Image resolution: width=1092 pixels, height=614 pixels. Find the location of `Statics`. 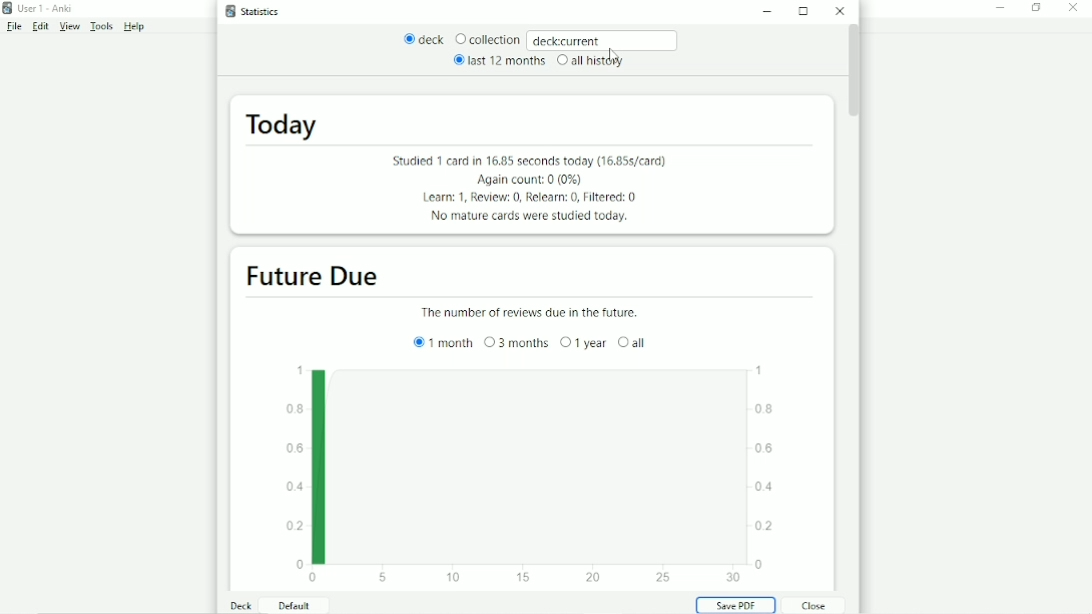

Statics is located at coordinates (249, 10).